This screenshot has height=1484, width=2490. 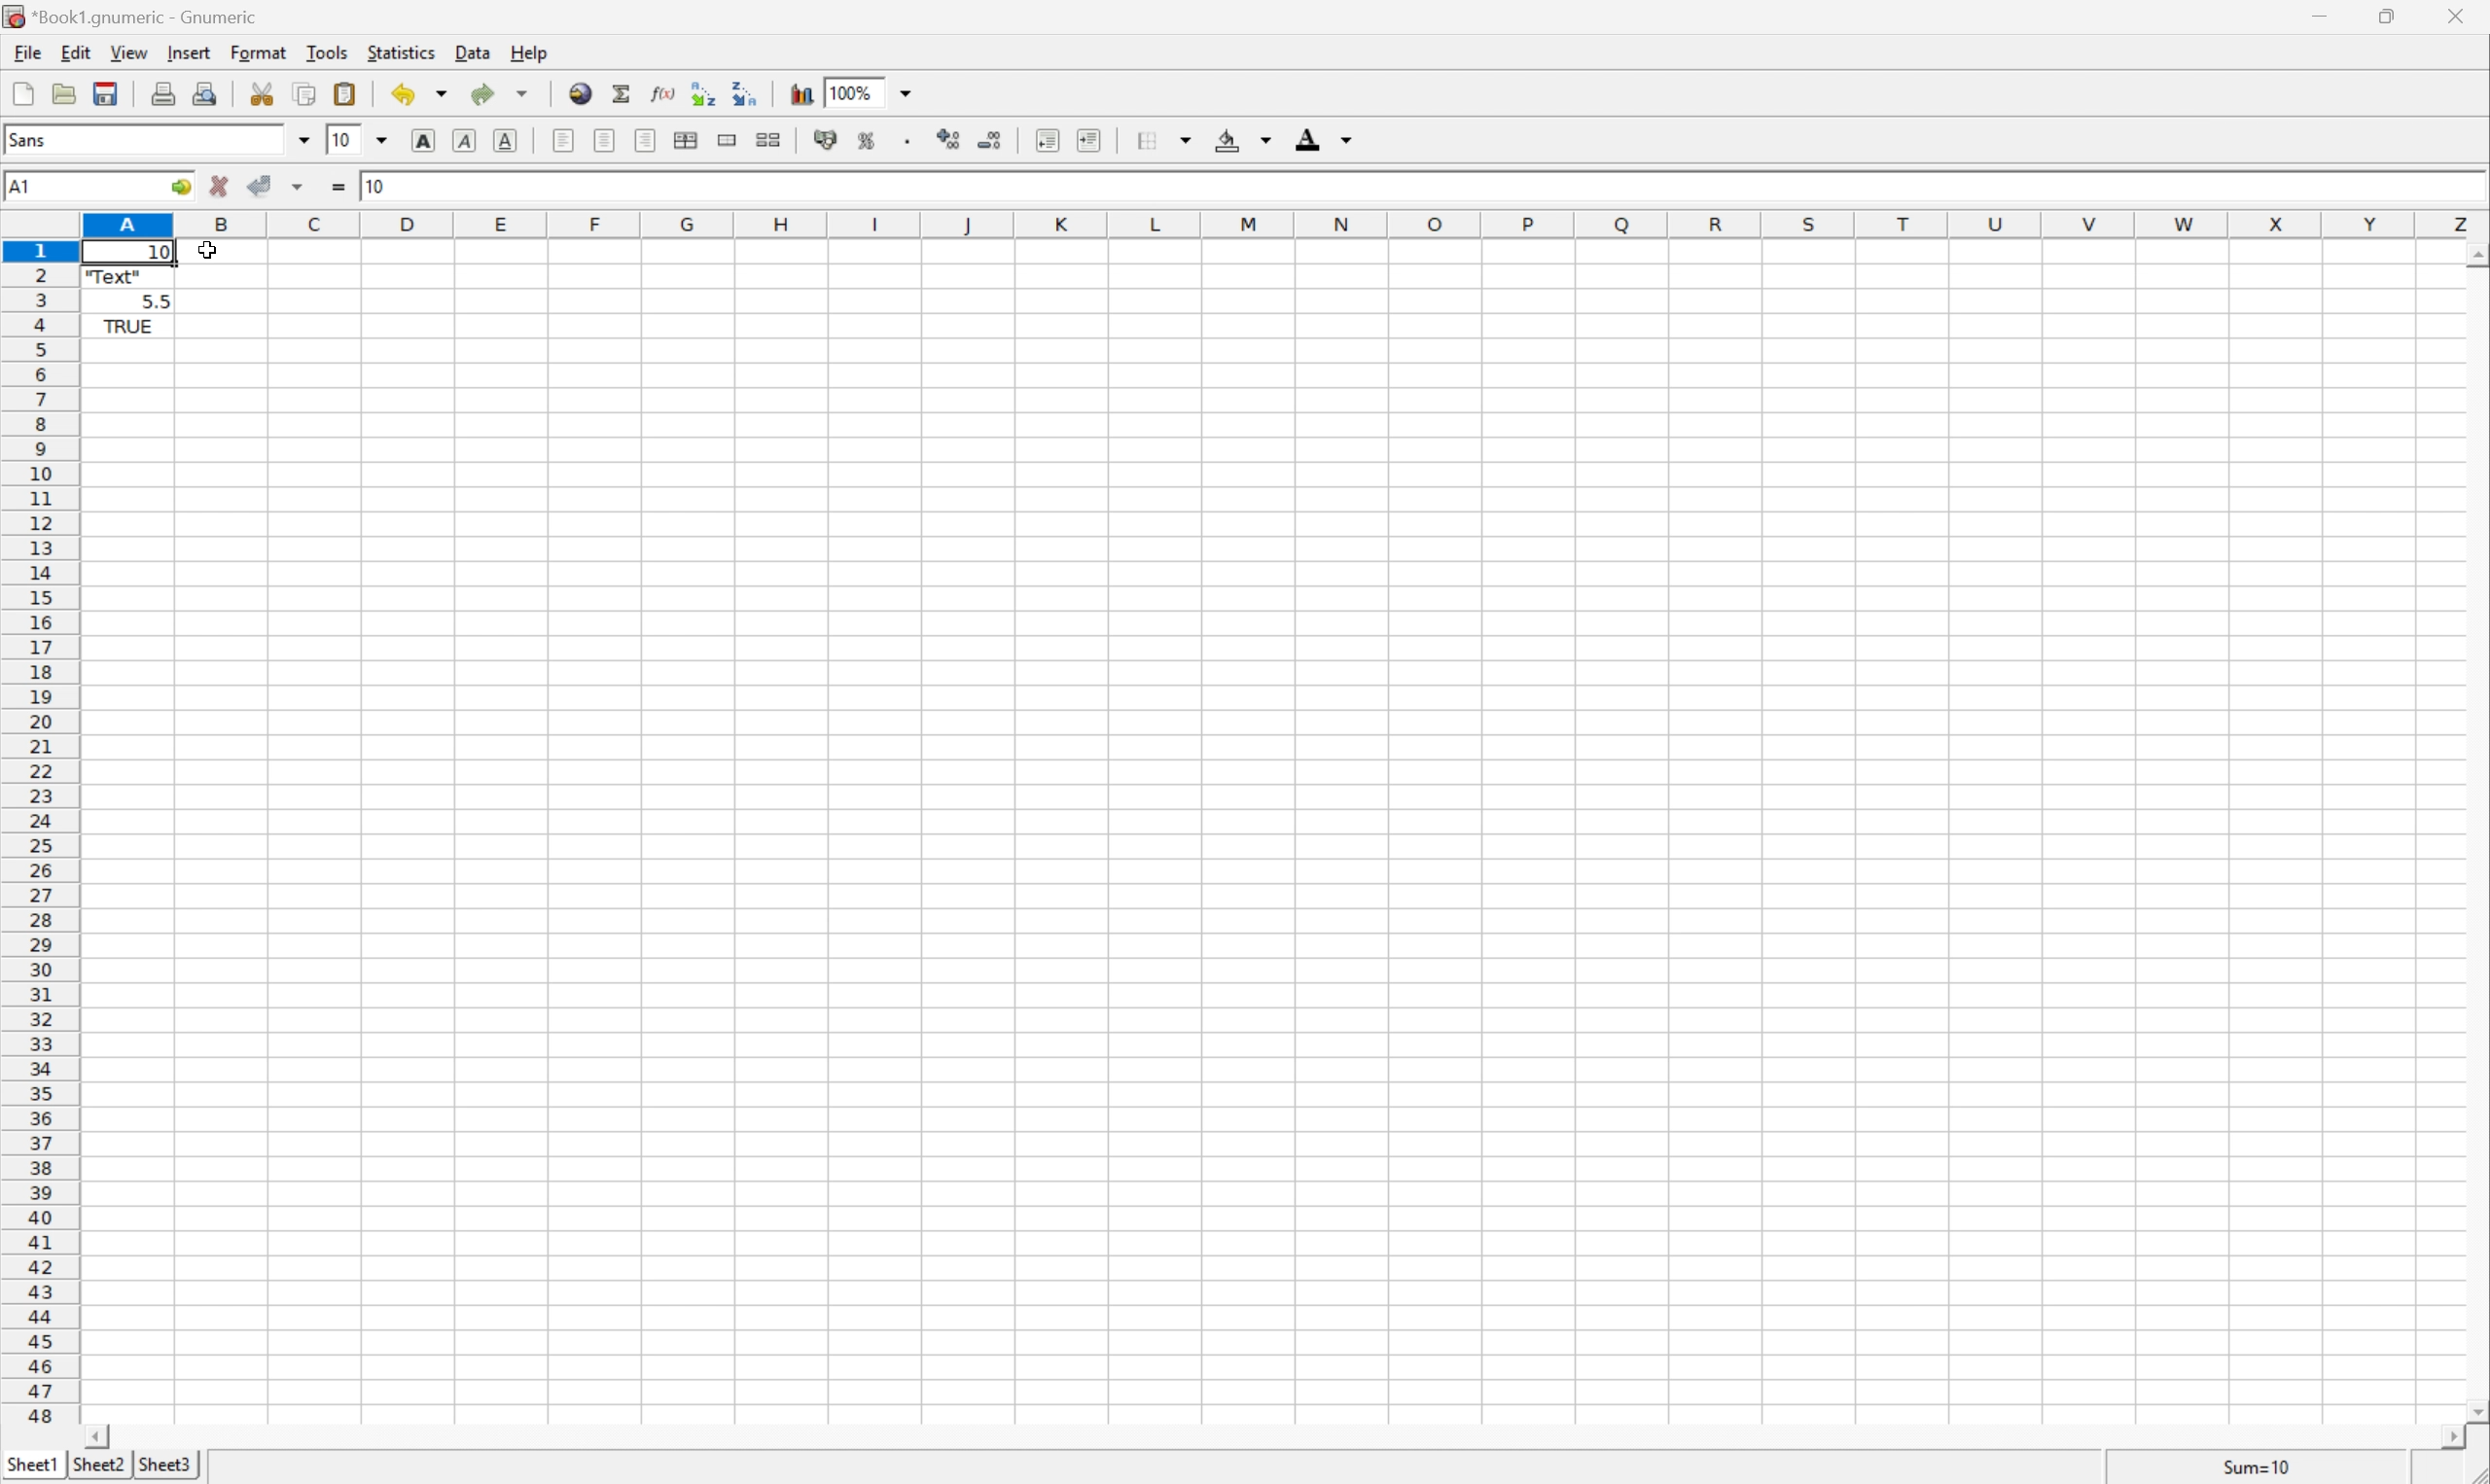 I want to click on Print current file, so click(x=164, y=94).